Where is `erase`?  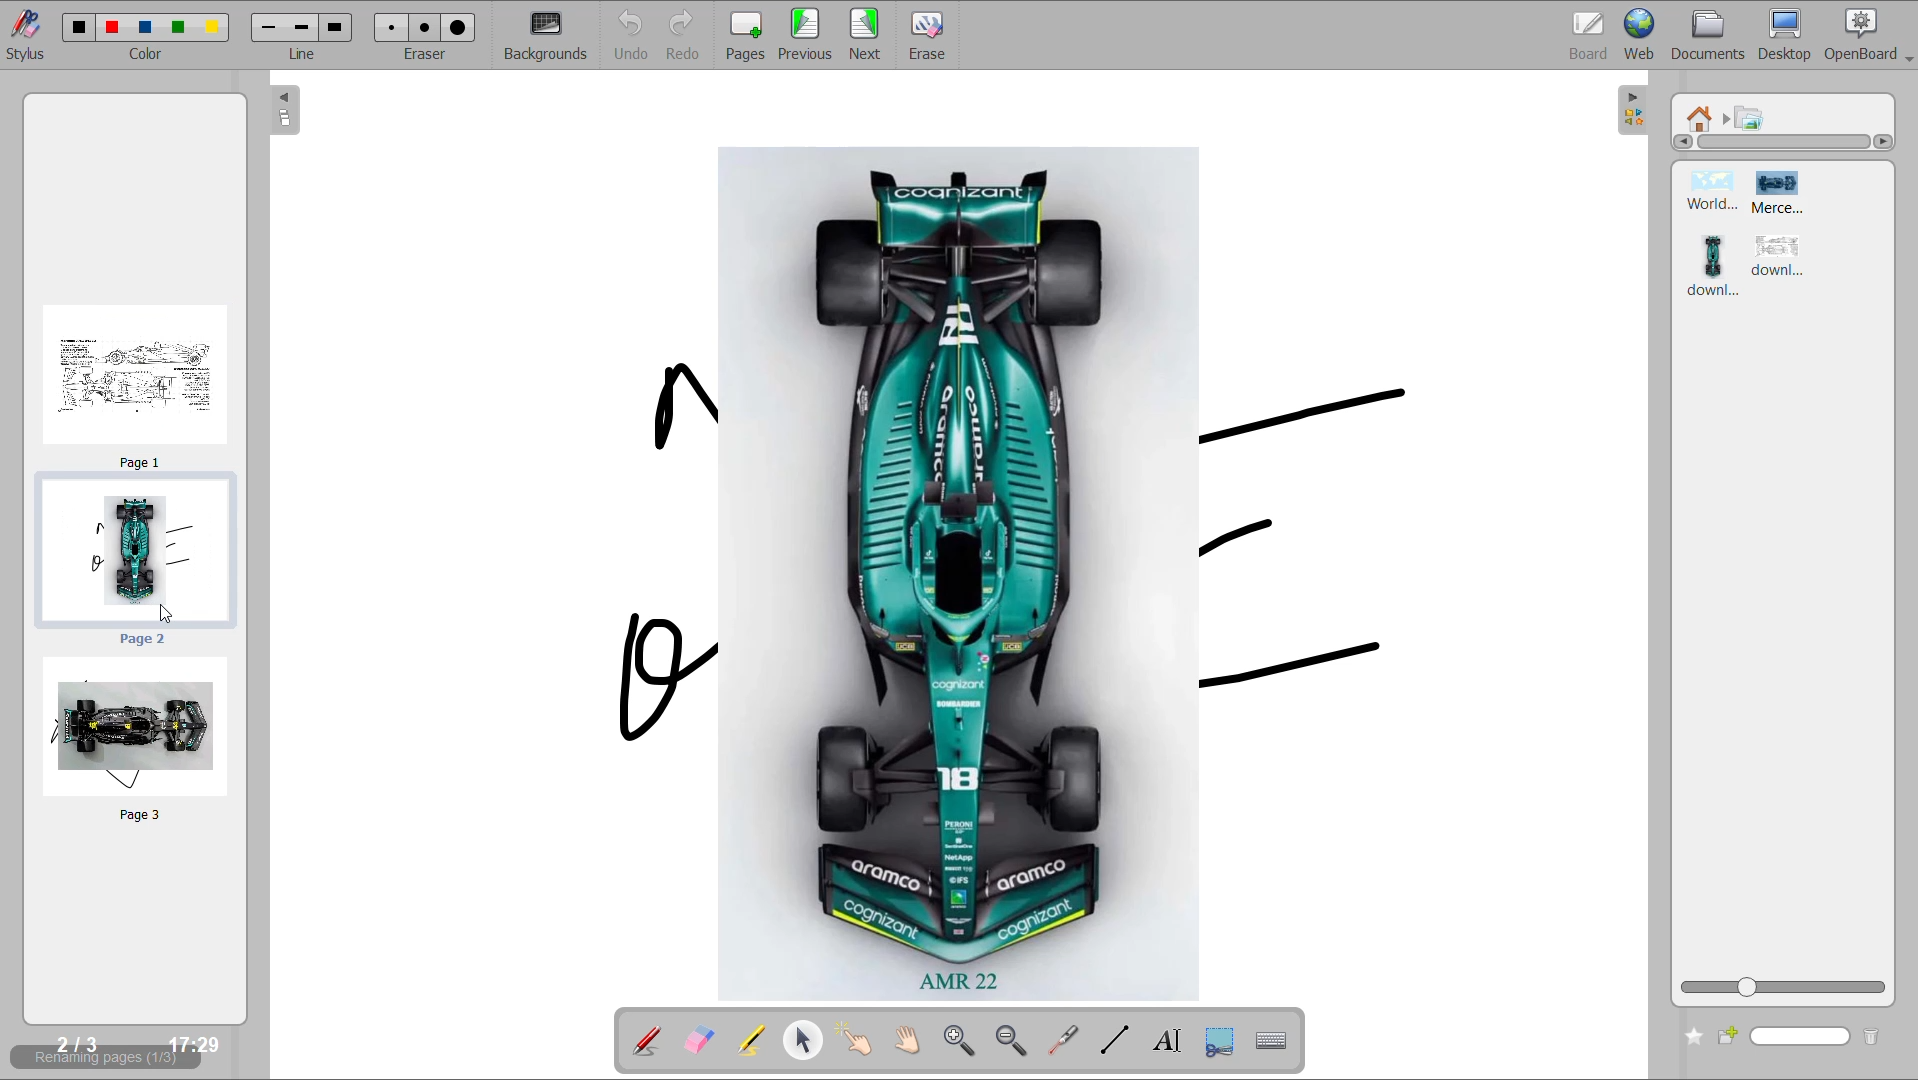 erase is located at coordinates (929, 34).